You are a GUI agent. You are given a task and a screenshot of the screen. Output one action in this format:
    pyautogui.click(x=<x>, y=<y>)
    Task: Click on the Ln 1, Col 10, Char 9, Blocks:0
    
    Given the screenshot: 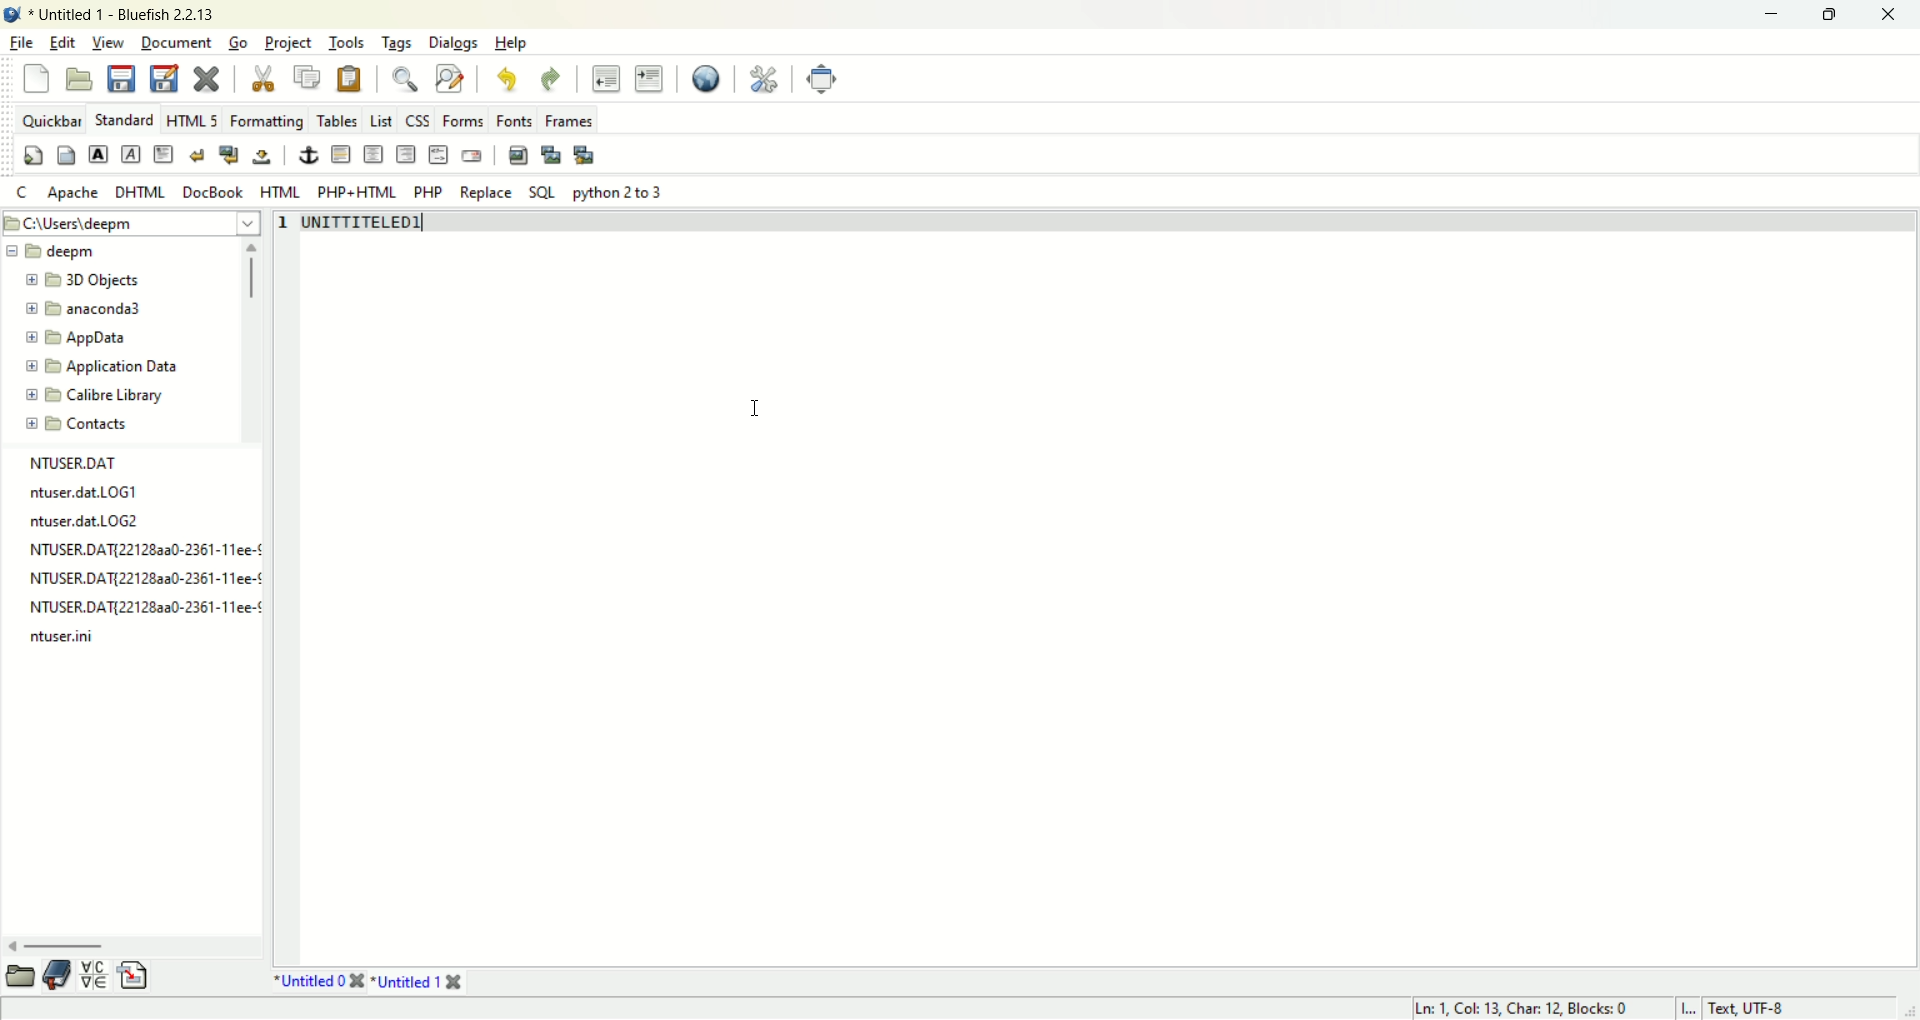 What is the action you would take?
    pyautogui.click(x=1522, y=1007)
    